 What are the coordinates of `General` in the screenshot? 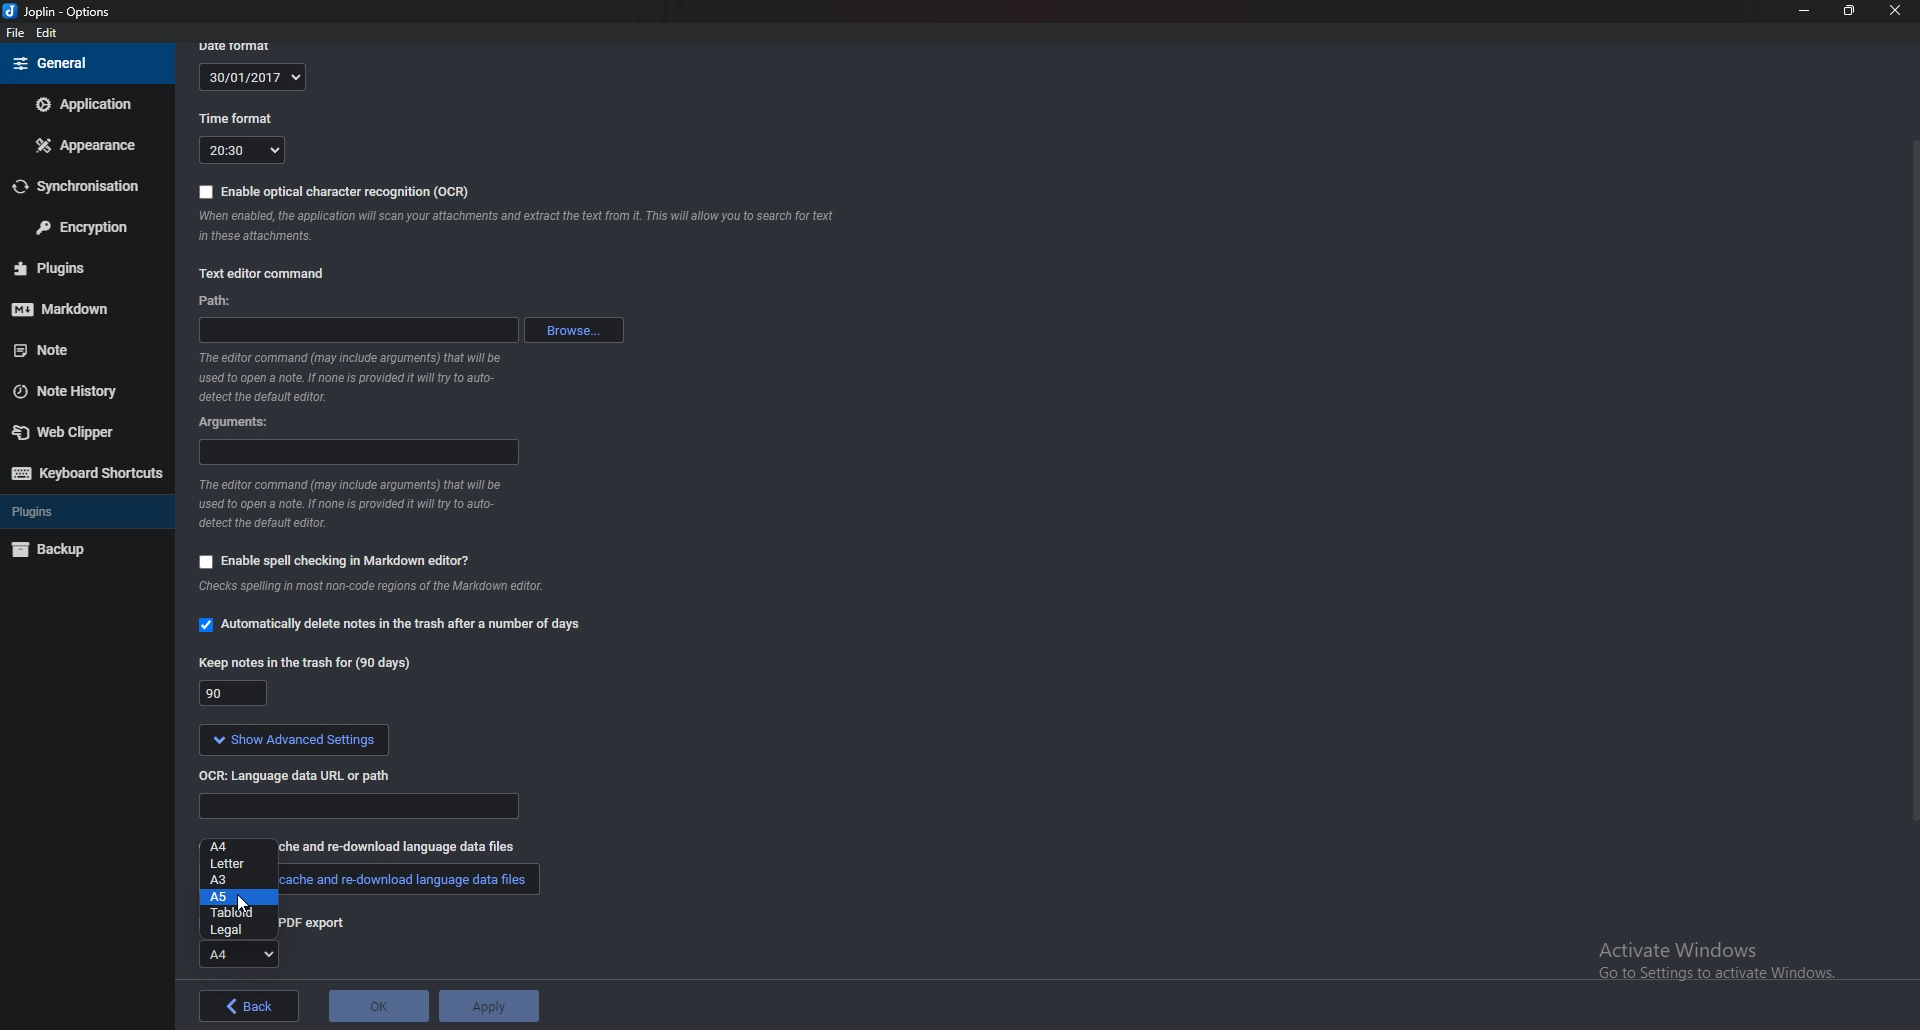 It's located at (85, 64).